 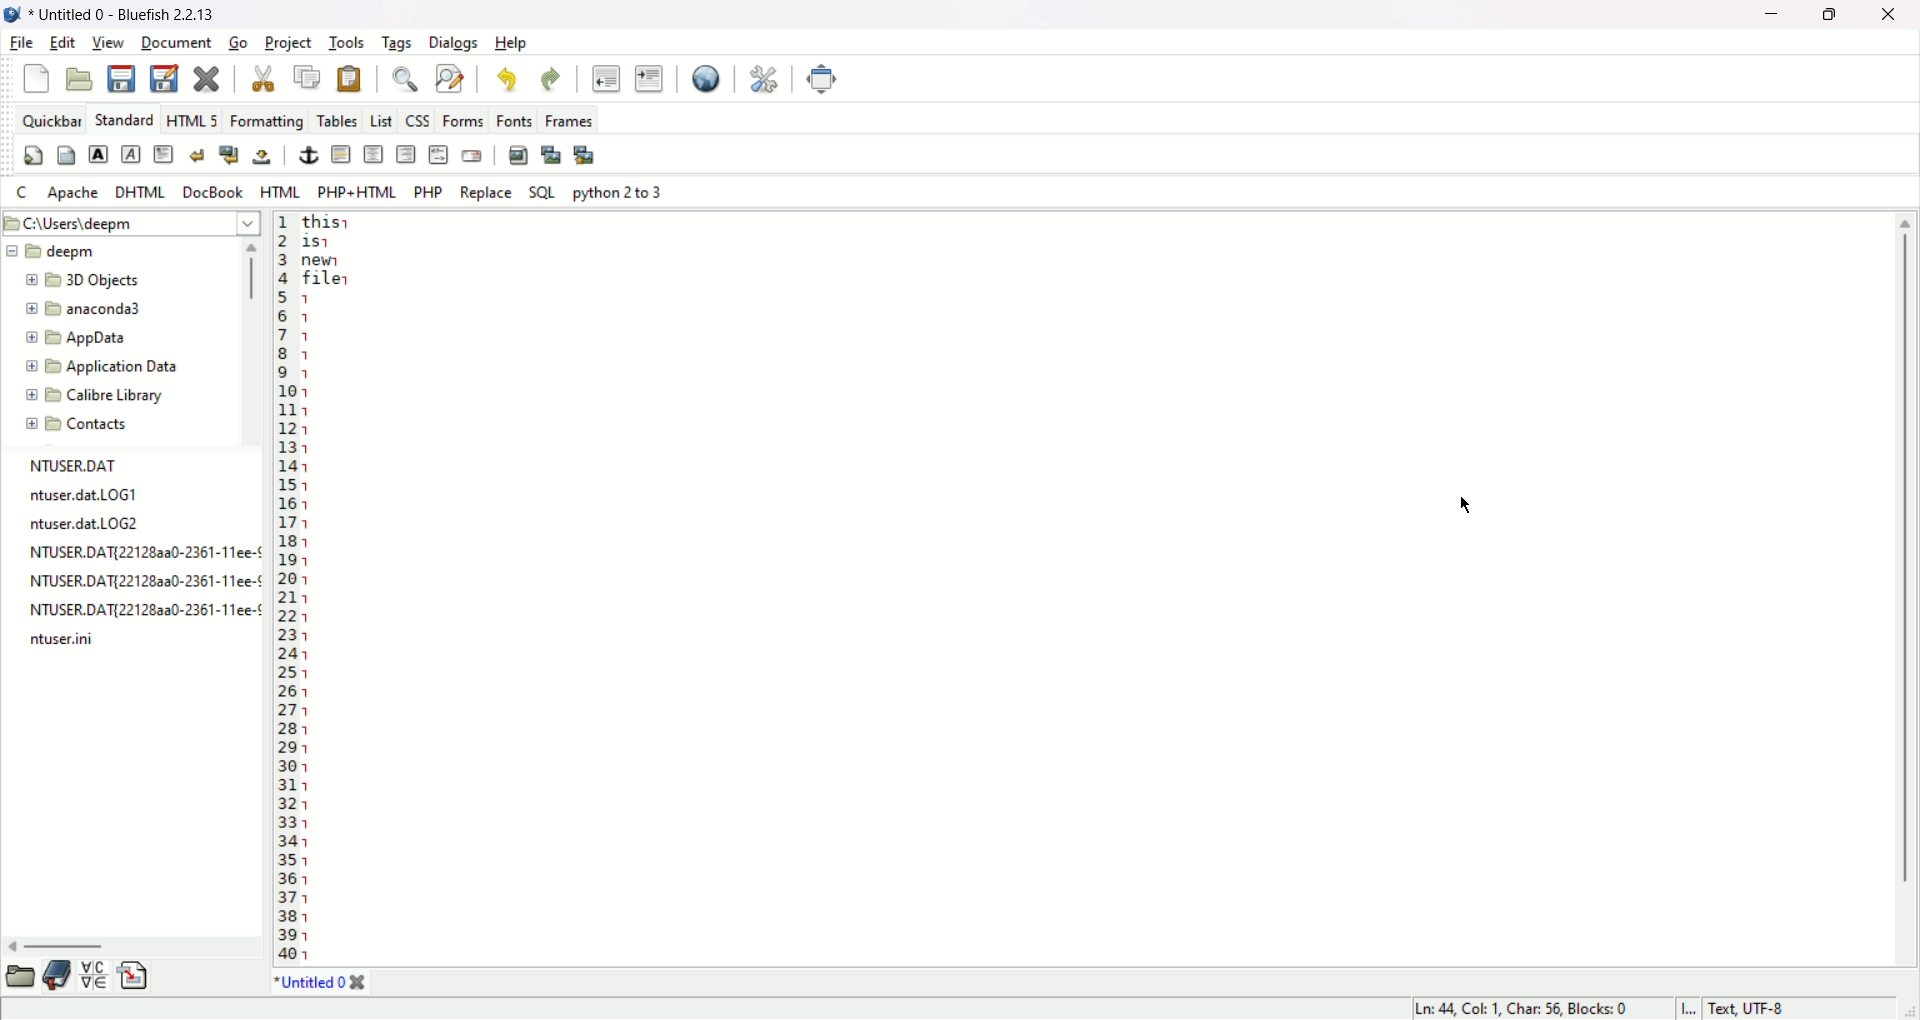 I want to click on Folder name, so click(x=102, y=365).